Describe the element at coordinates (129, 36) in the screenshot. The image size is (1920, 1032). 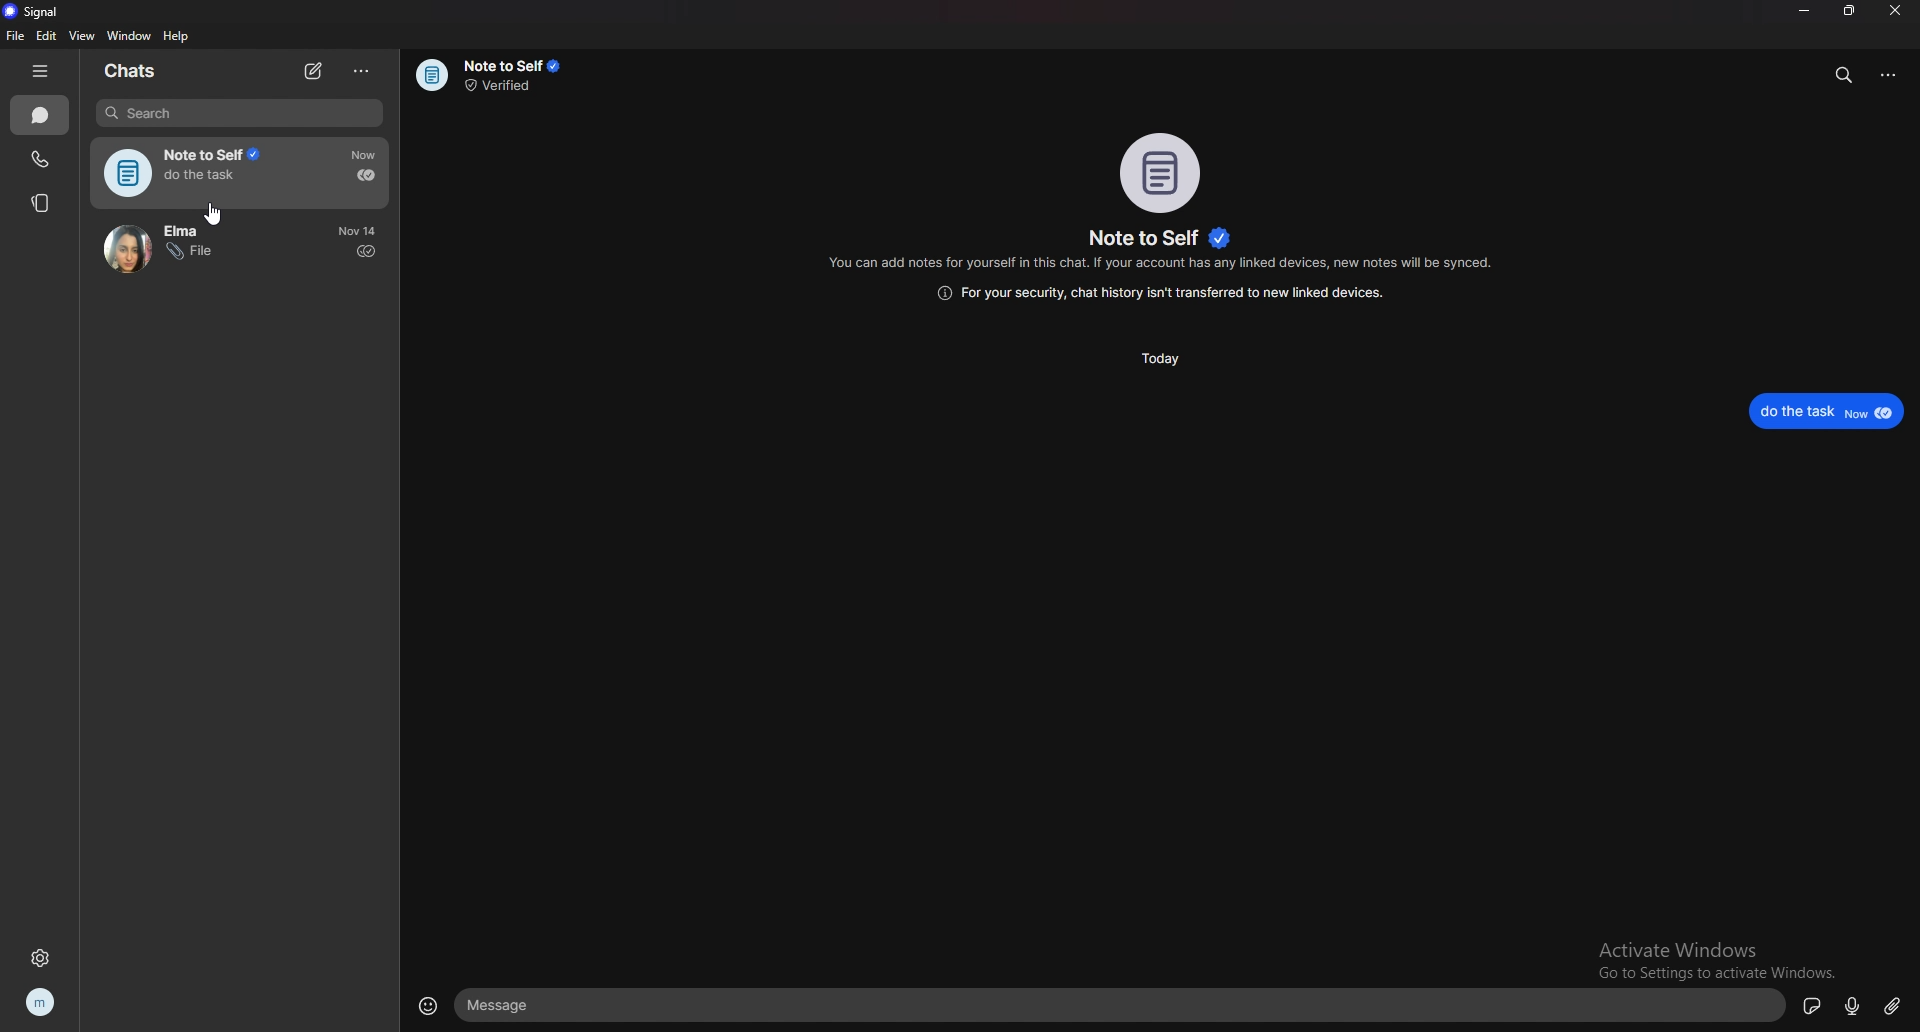
I see `window` at that location.